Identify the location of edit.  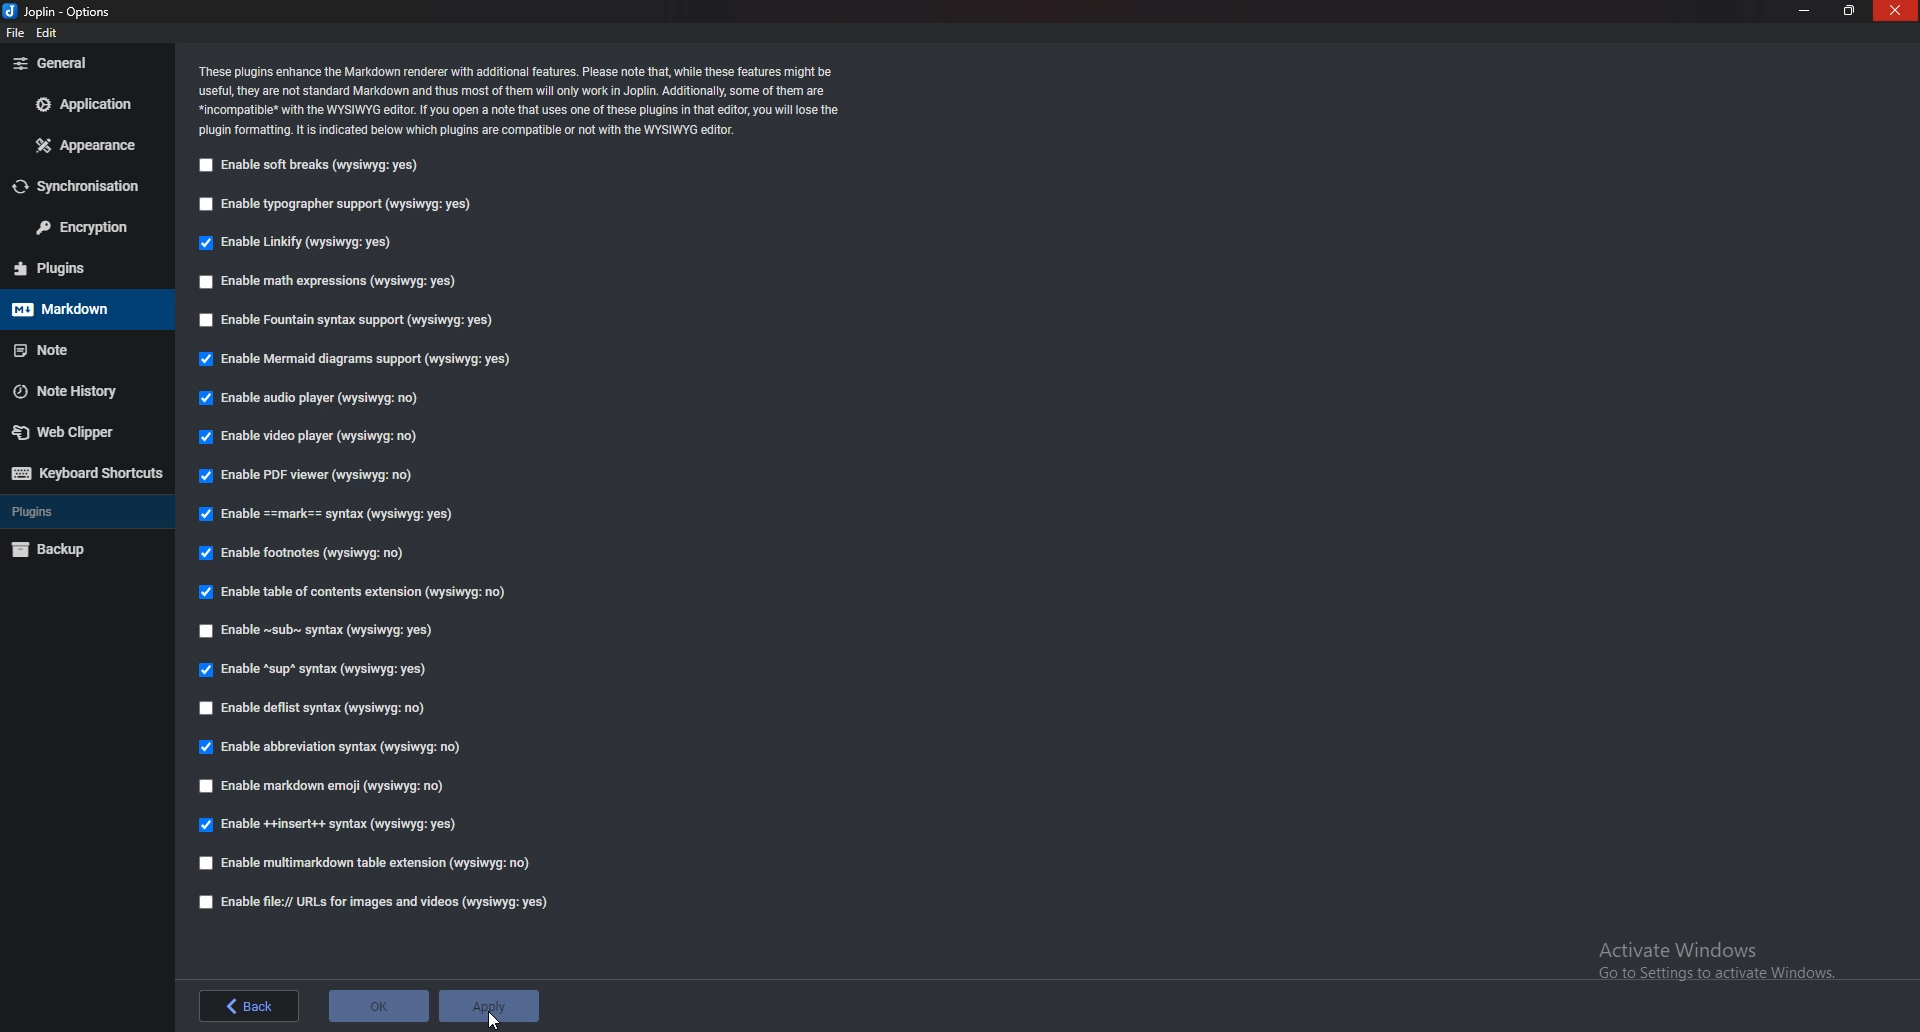
(50, 34).